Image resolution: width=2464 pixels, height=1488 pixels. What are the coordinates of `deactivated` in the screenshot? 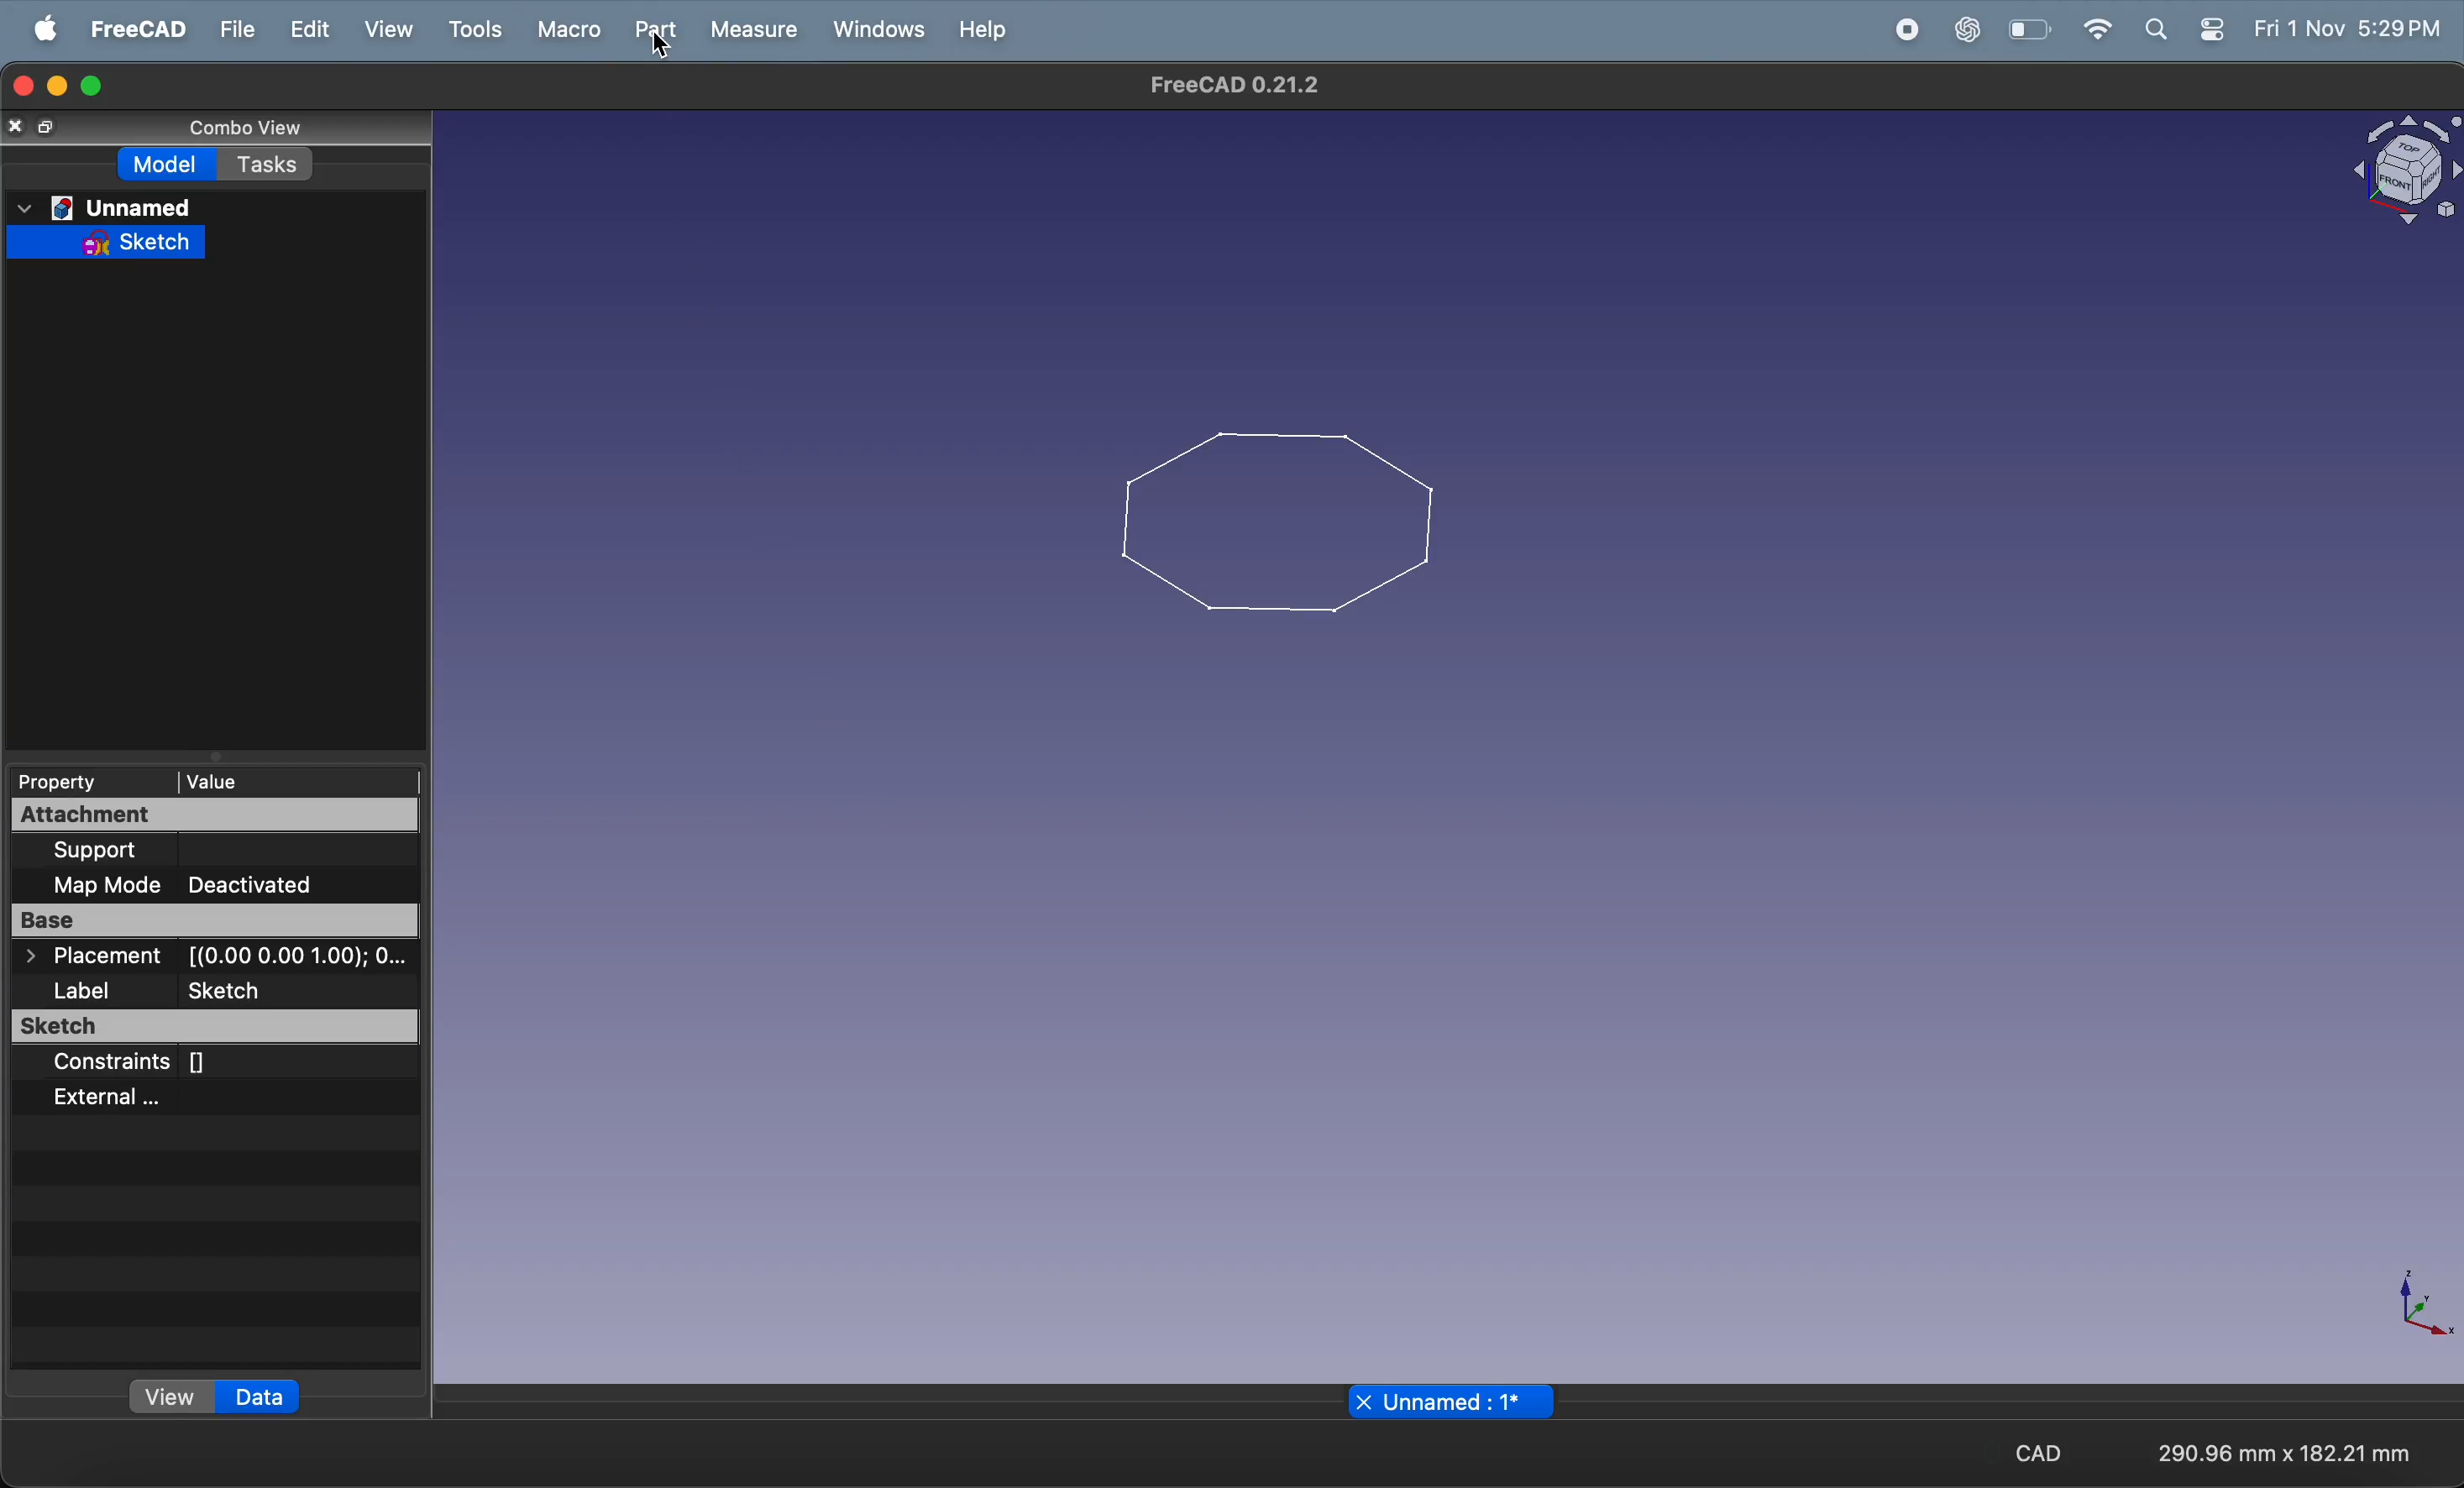 It's located at (307, 885).